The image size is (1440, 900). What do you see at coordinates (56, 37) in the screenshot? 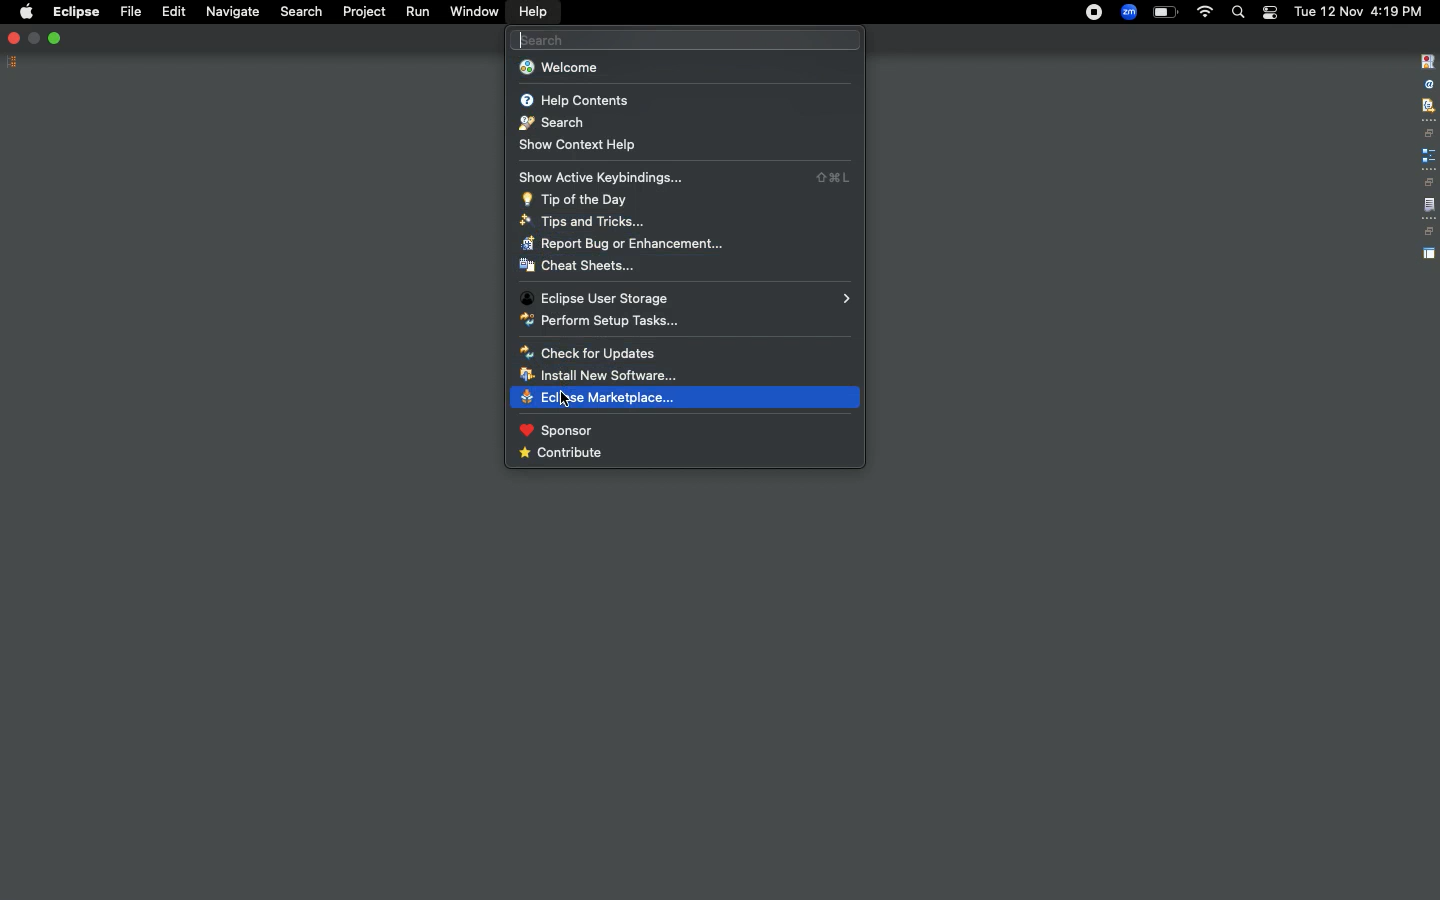
I see `exit full screen` at bounding box center [56, 37].